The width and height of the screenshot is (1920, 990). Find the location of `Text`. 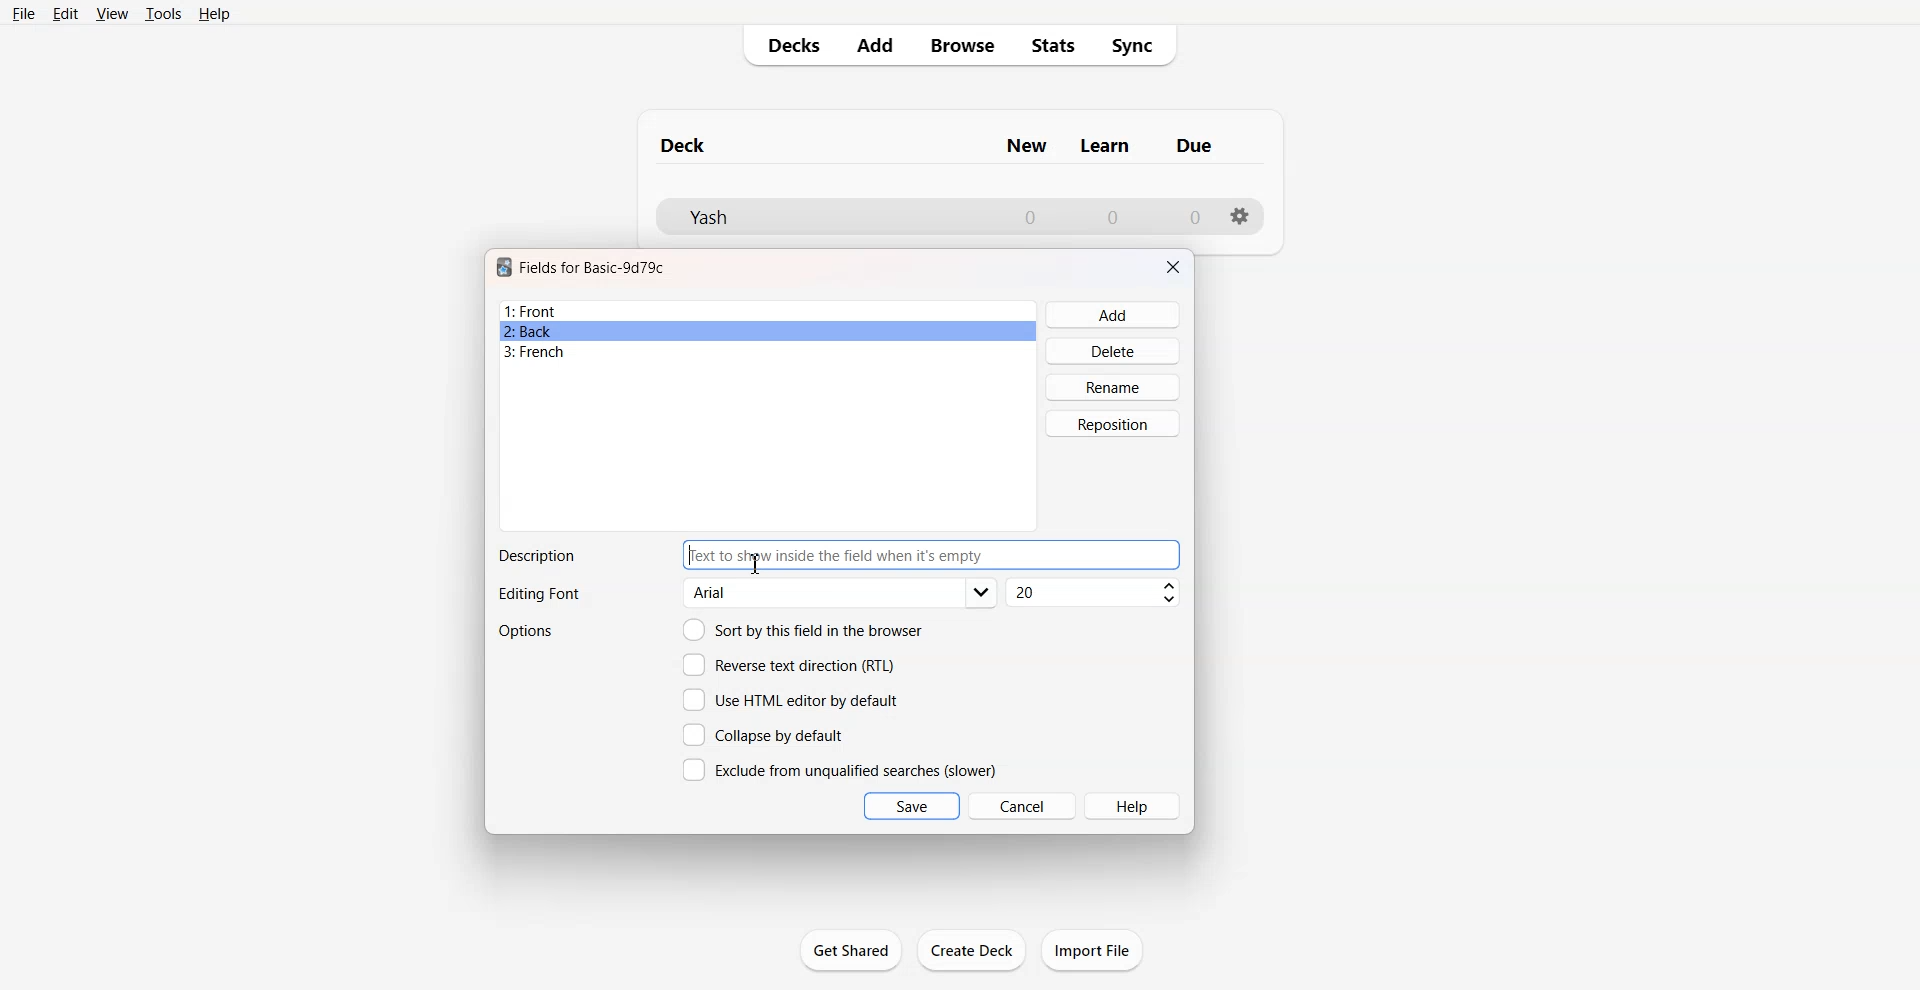

Text is located at coordinates (538, 595).